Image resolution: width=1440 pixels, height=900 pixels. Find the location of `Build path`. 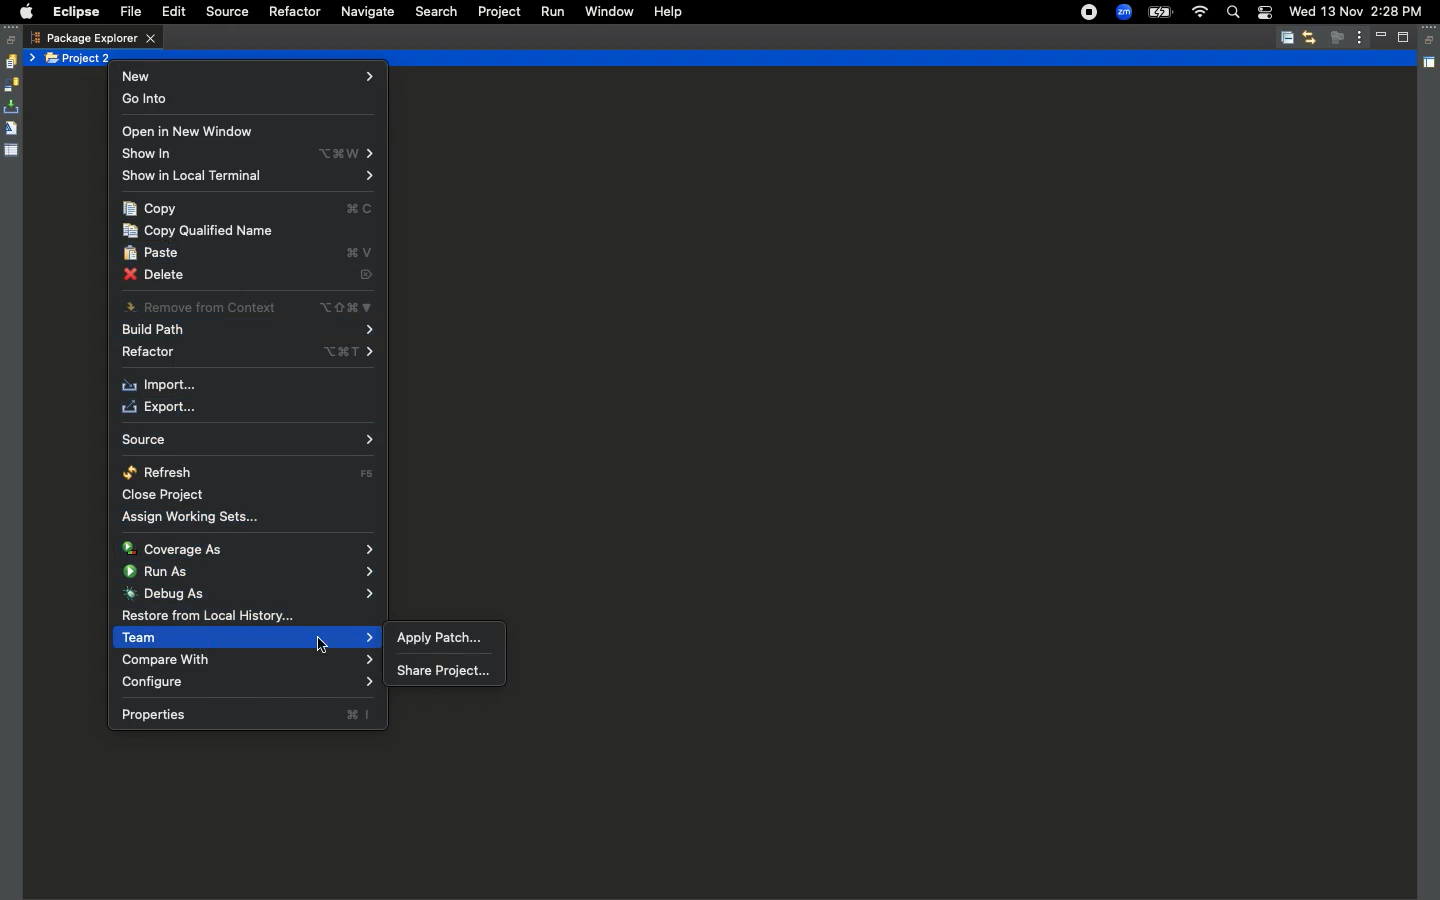

Build path is located at coordinates (247, 332).